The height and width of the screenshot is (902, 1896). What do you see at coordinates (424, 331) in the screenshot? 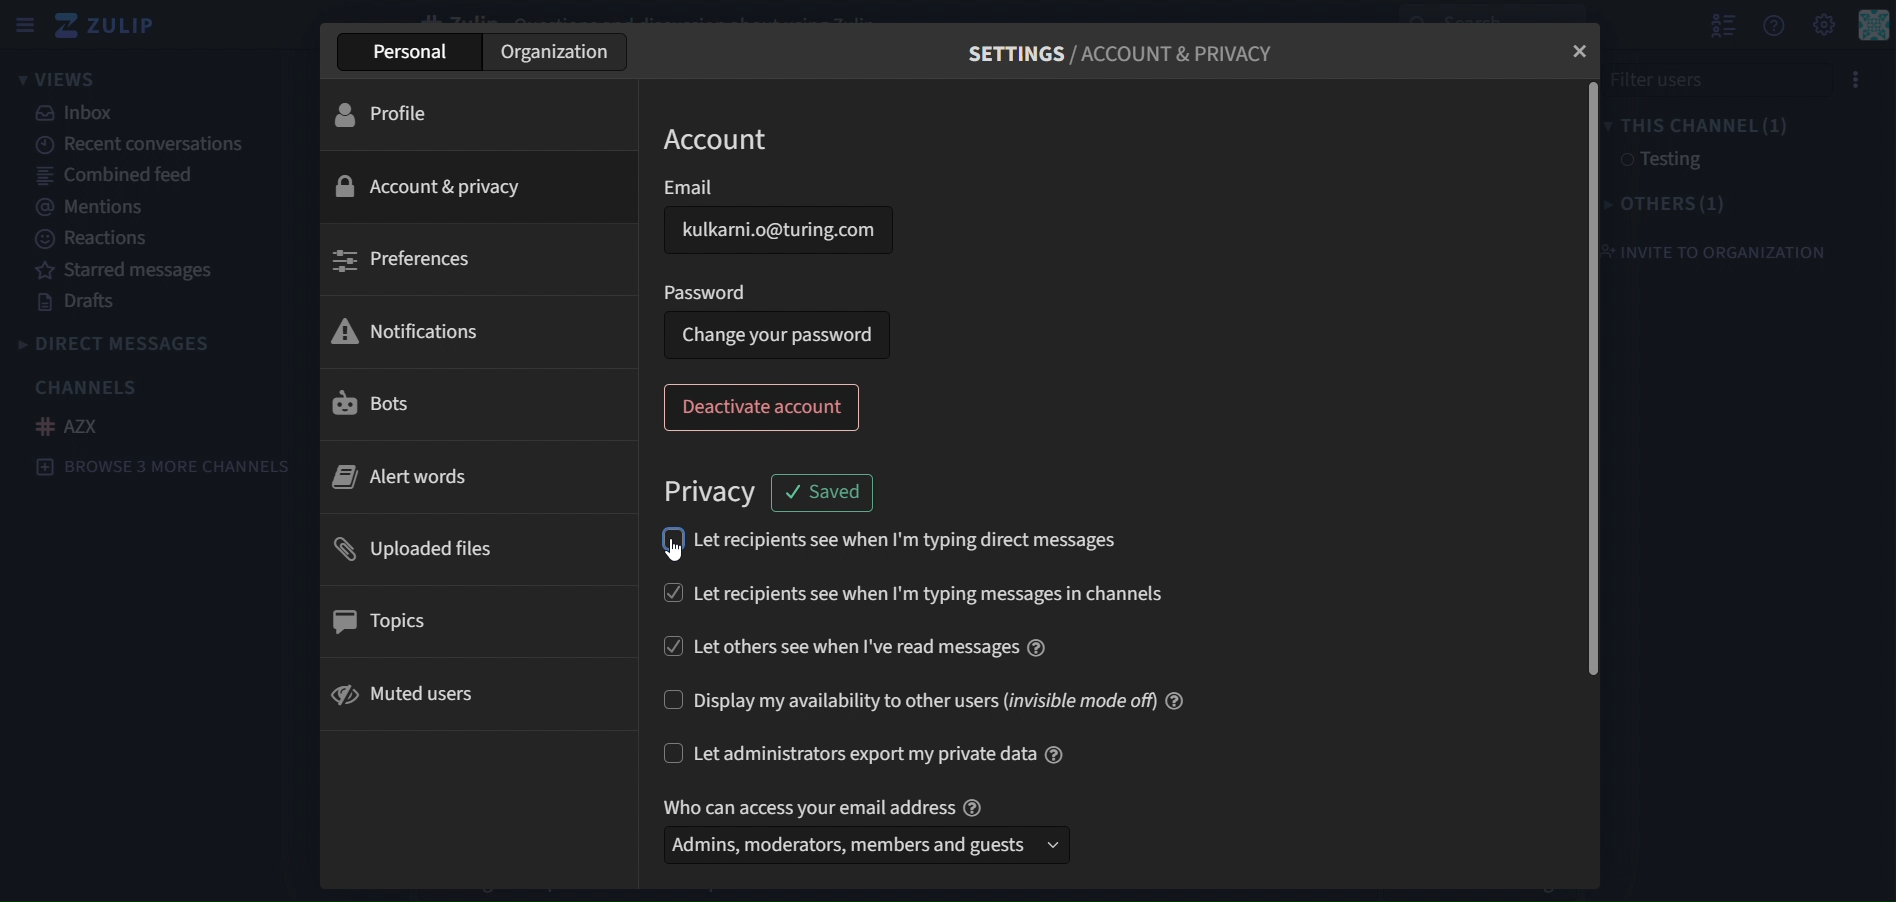
I see `notifications` at bounding box center [424, 331].